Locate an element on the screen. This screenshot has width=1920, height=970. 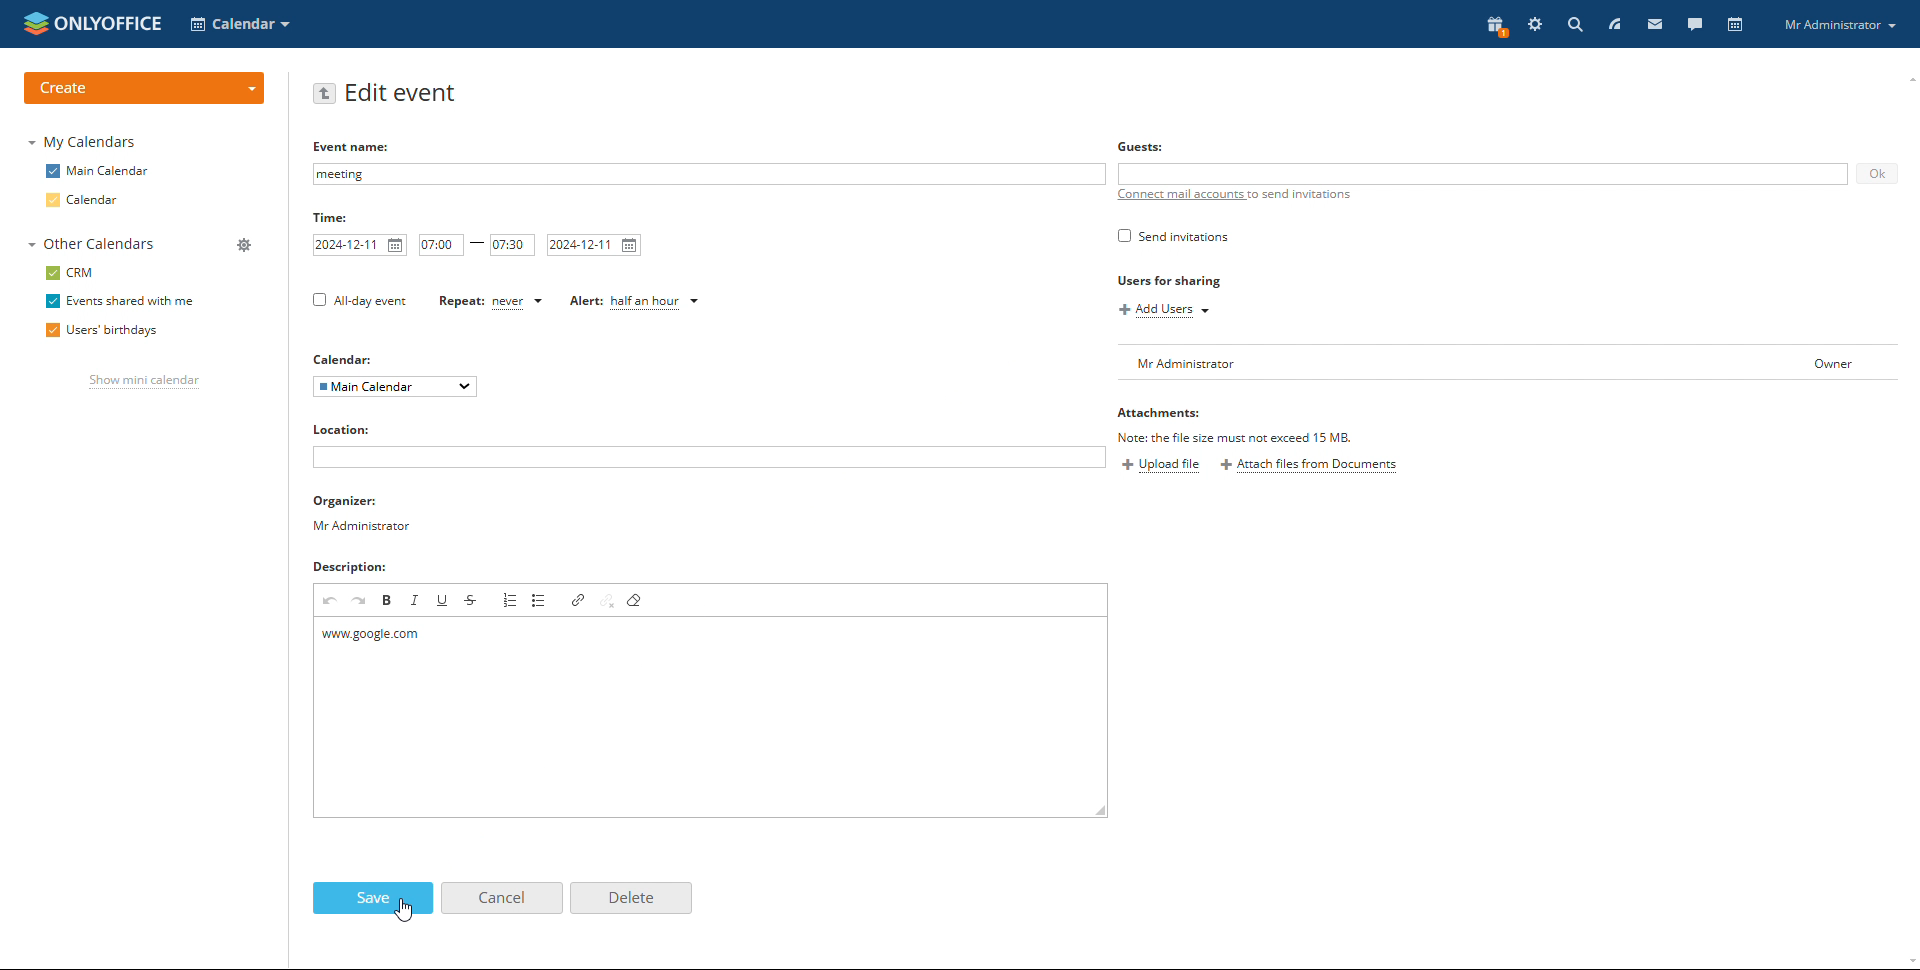
insert/remove bulleted list is located at coordinates (541, 600).